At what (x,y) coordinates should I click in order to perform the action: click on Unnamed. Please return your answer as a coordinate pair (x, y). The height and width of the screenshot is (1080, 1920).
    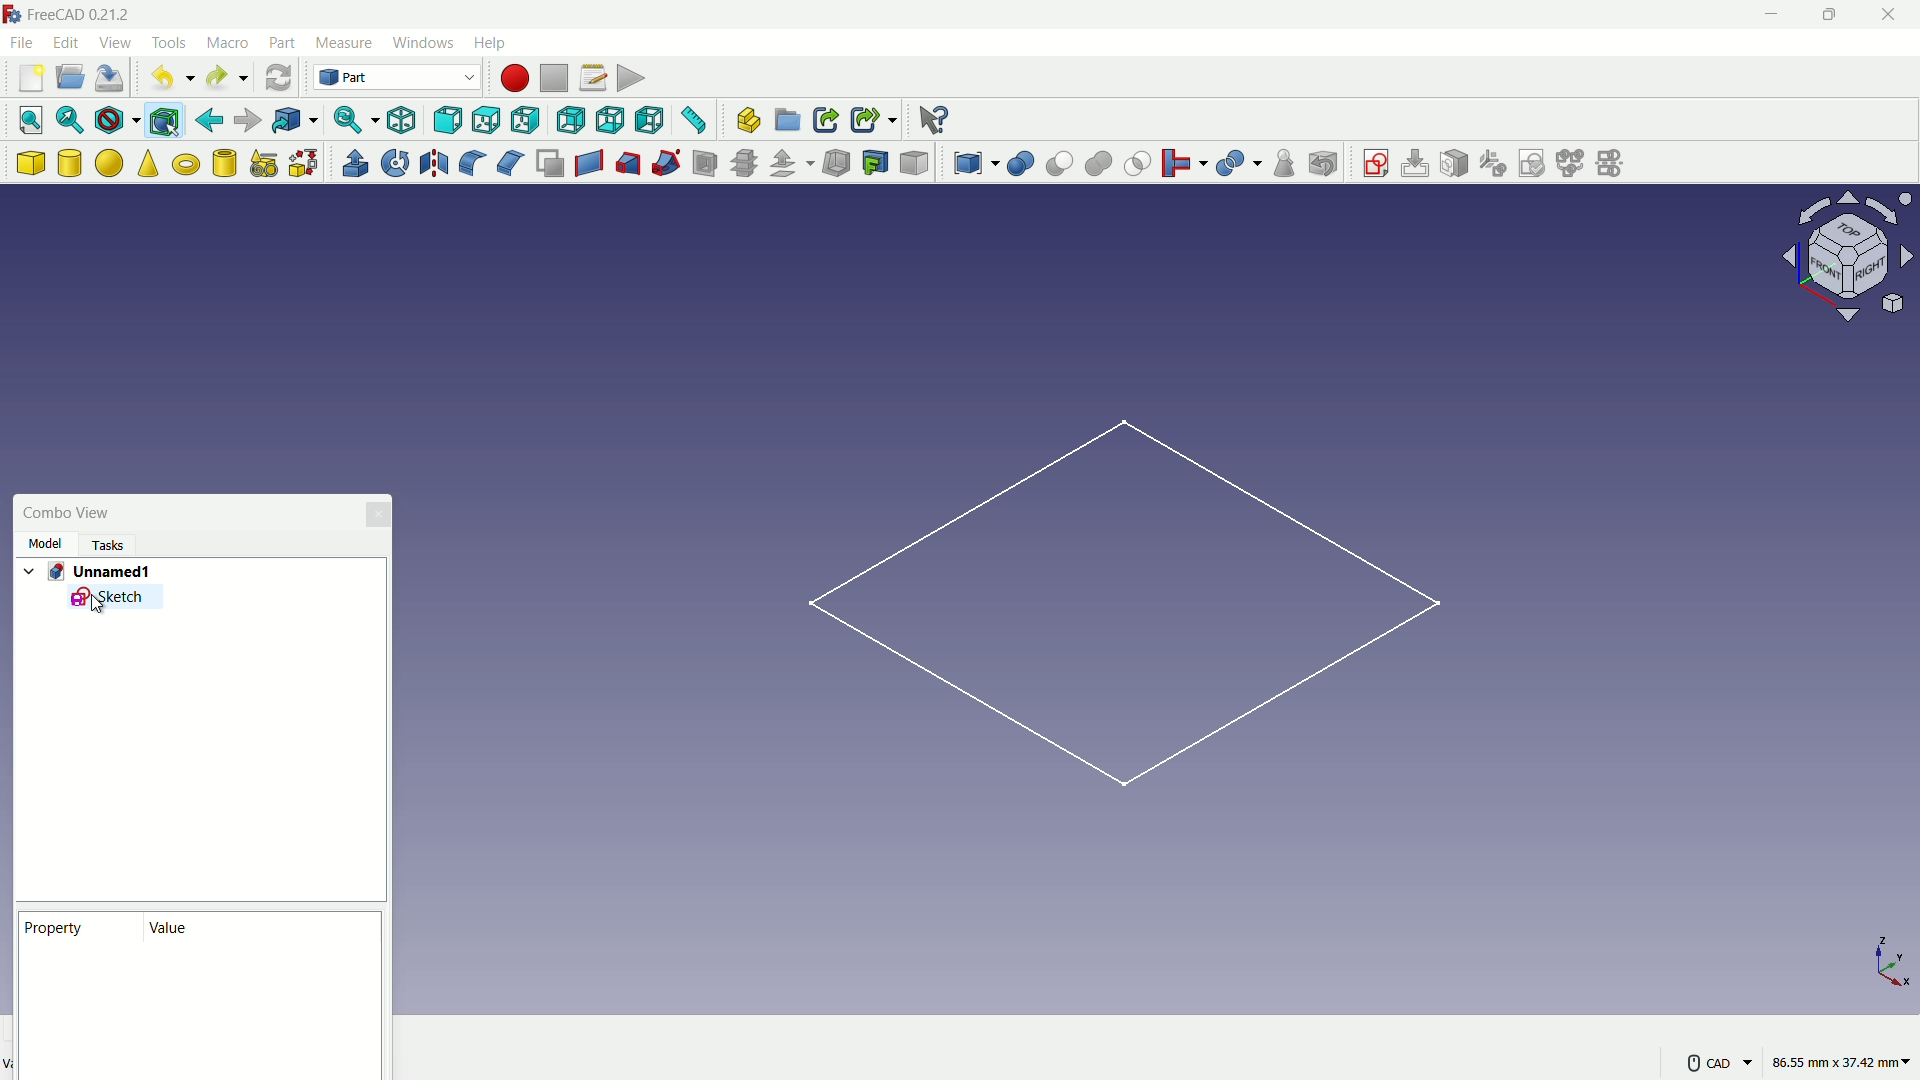
    Looking at the image, I should click on (94, 572).